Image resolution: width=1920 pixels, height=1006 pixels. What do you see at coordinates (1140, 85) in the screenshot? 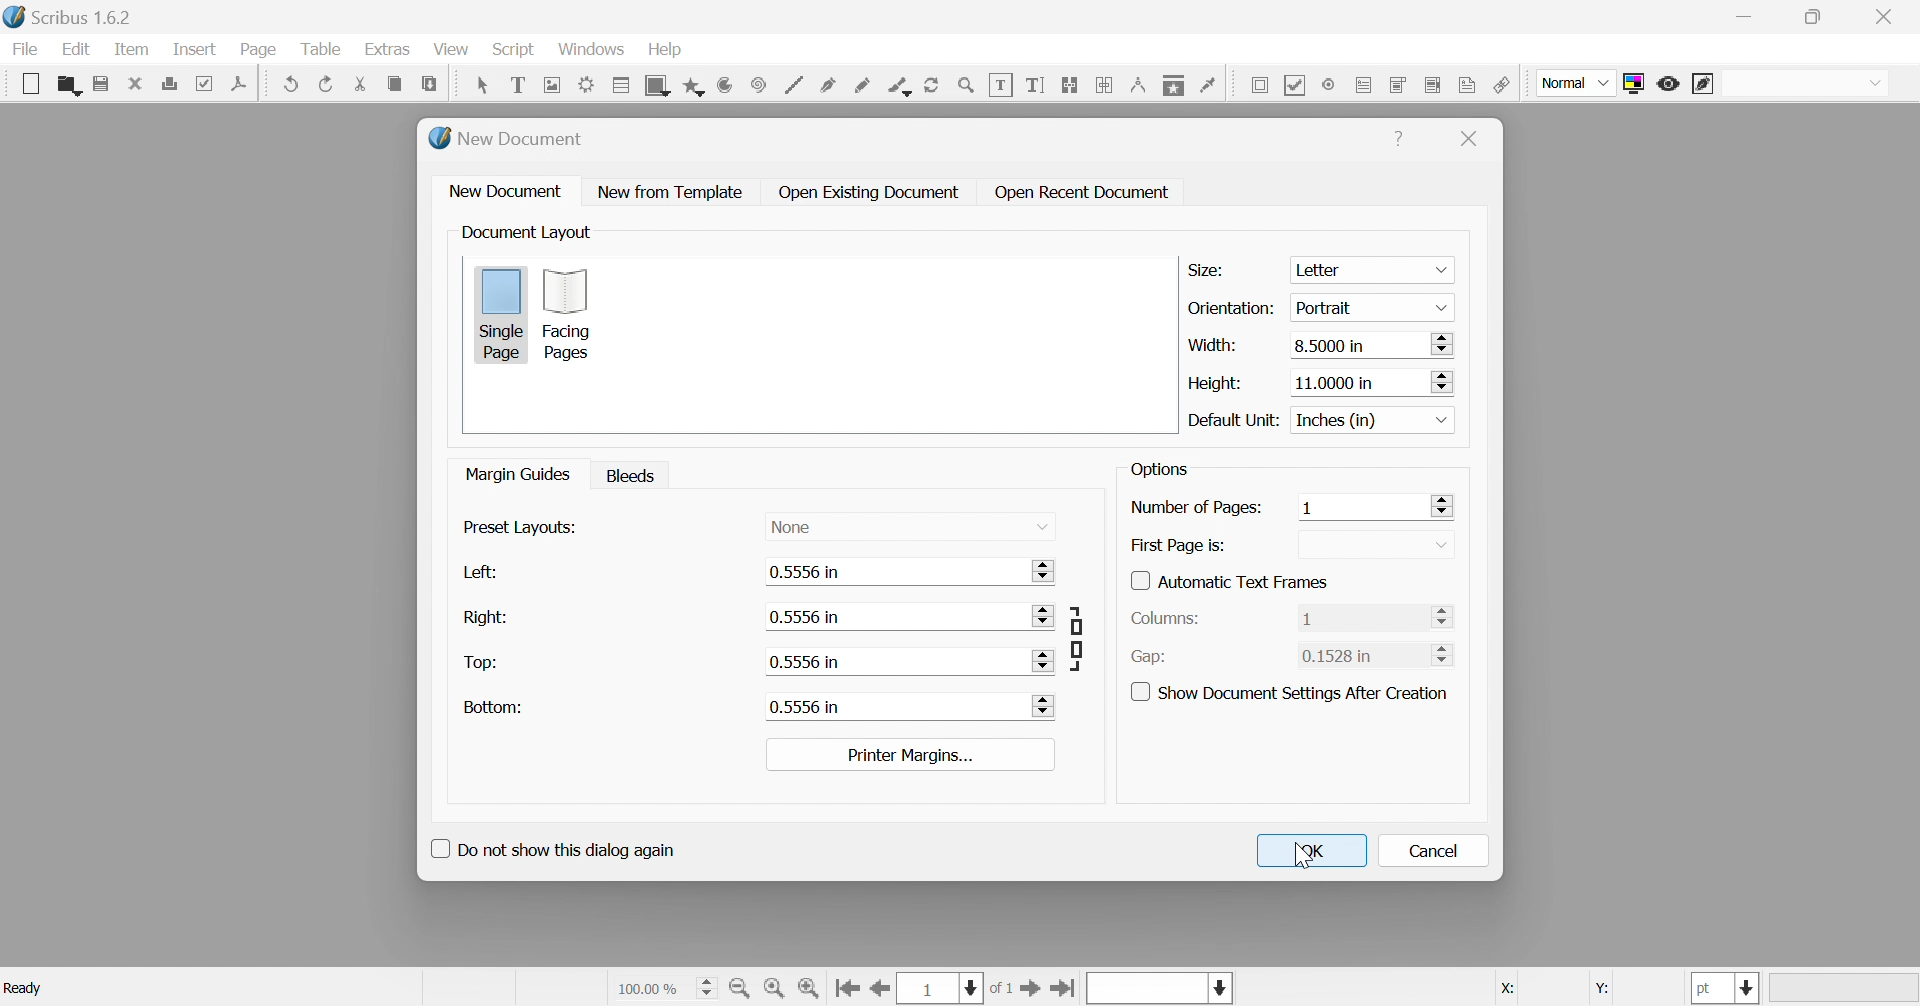
I see `measurements` at bounding box center [1140, 85].